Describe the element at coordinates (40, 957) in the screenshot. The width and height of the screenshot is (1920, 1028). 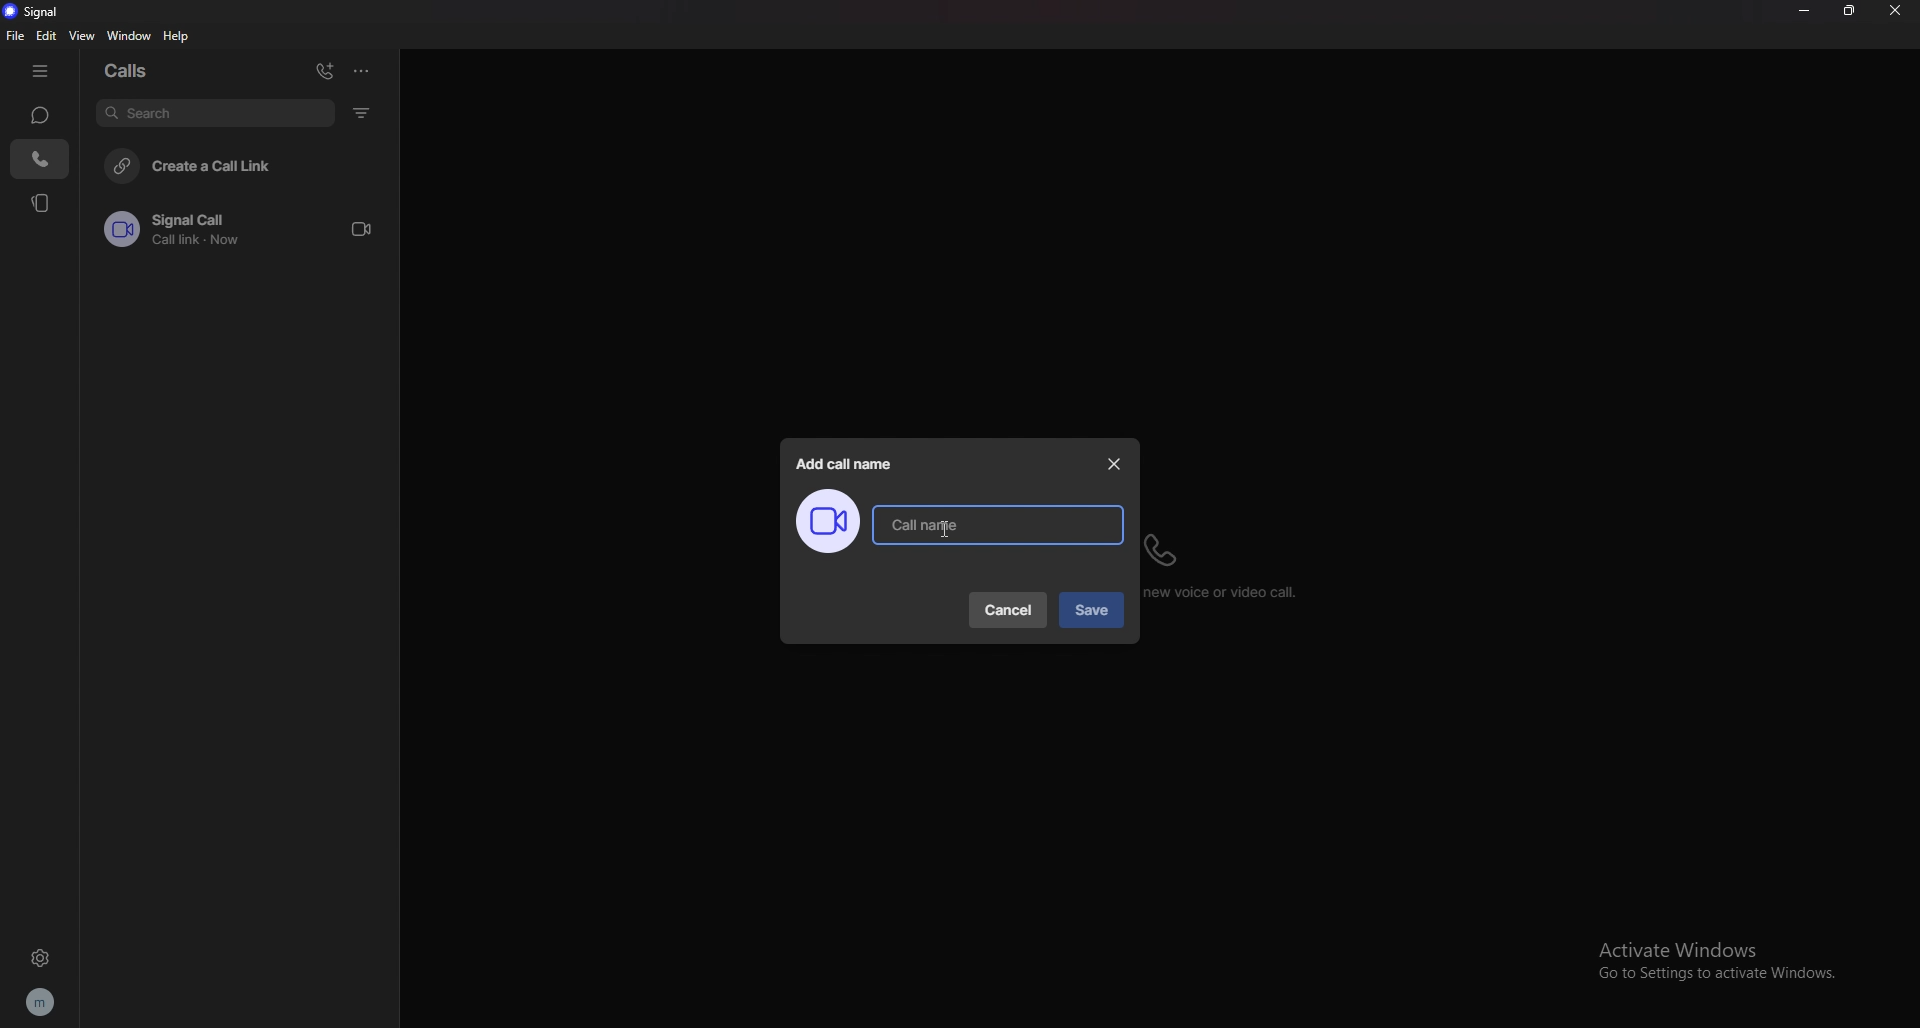
I see `settings` at that location.